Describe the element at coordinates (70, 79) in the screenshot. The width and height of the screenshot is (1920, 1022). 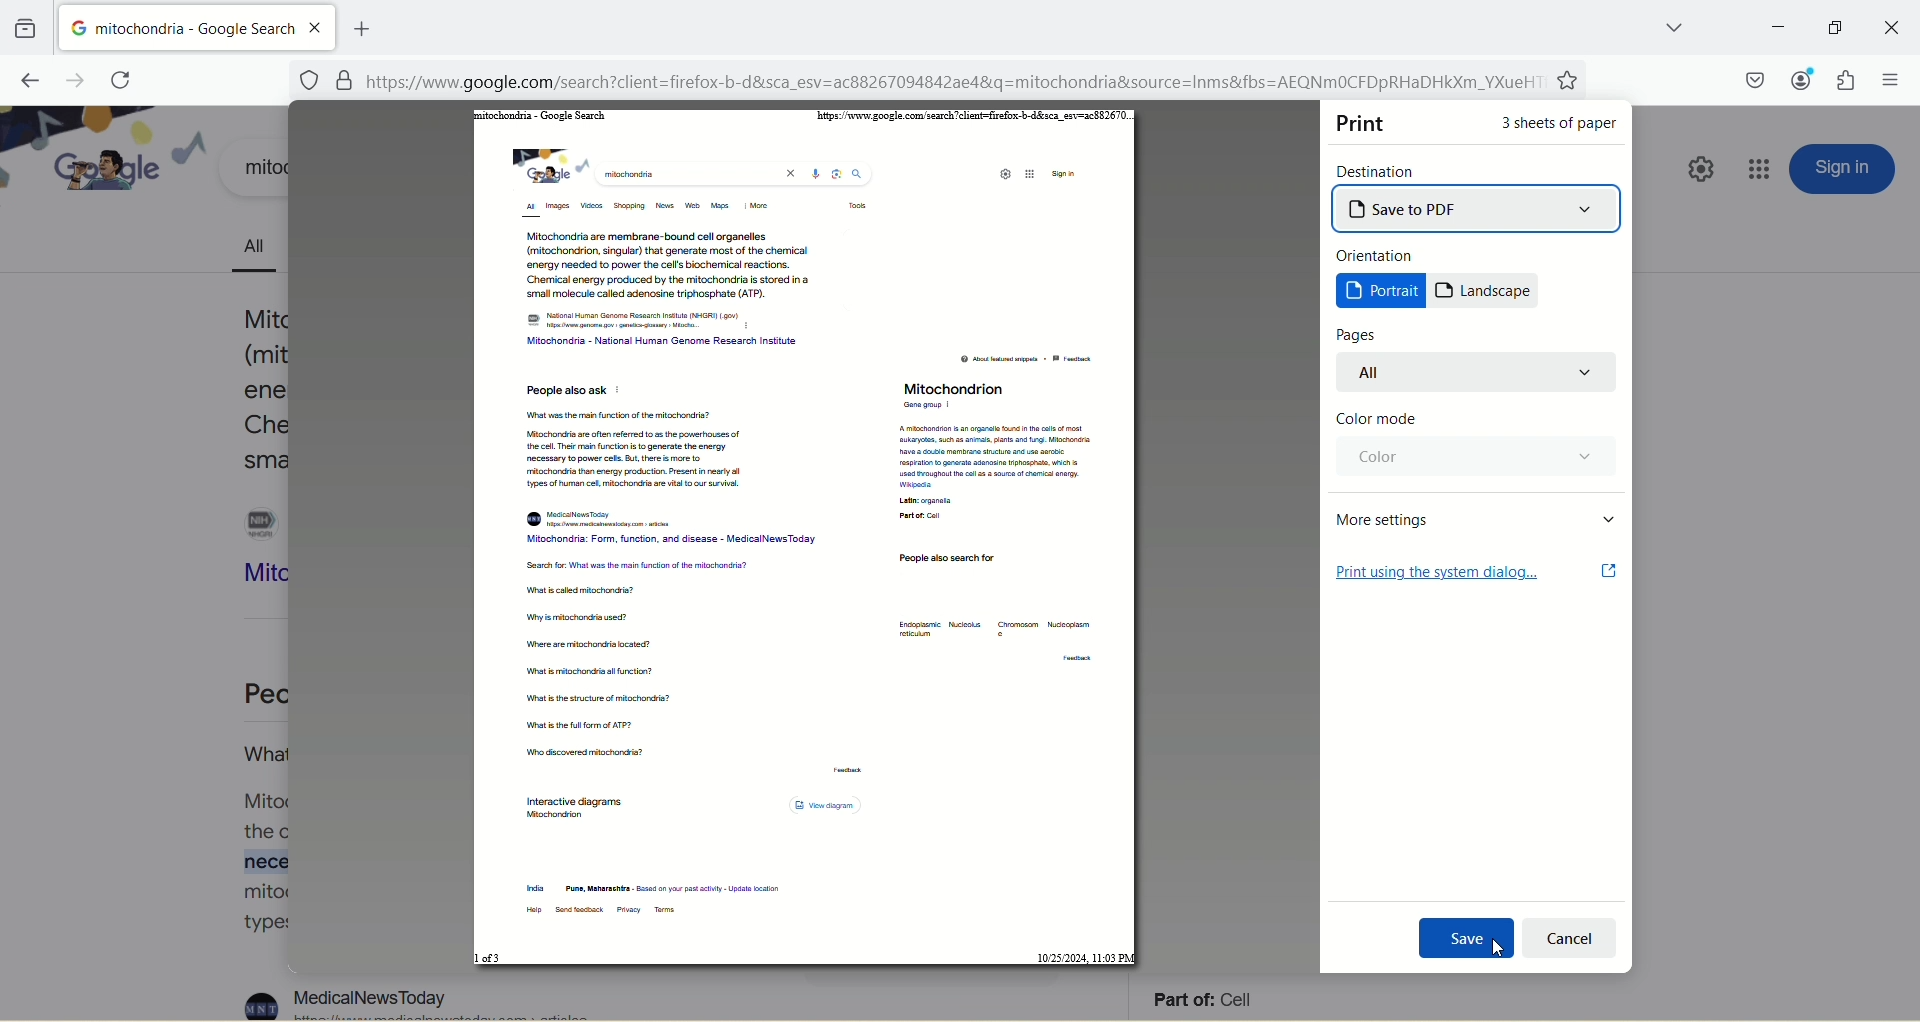
I see `go forward one page` at that location.